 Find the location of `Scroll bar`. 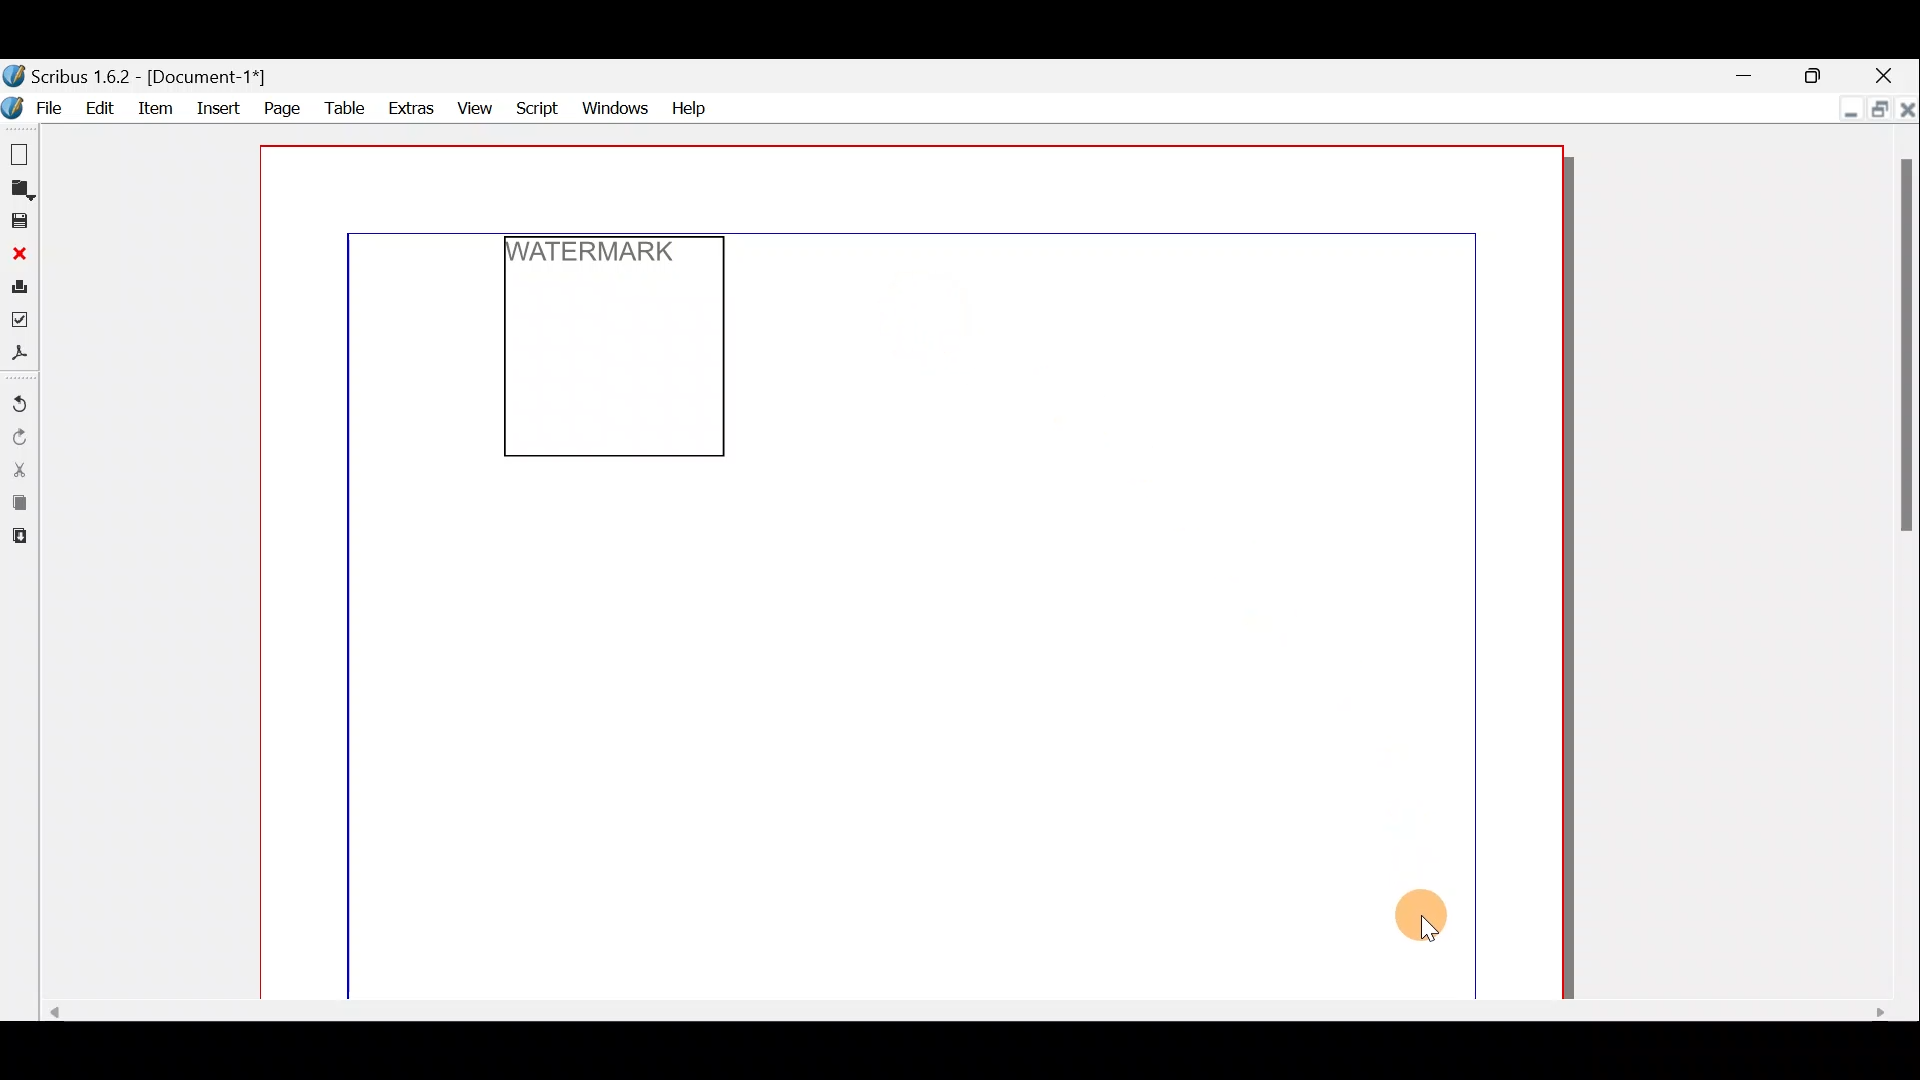

Scroll bar is located at coordinates (1906, 566).